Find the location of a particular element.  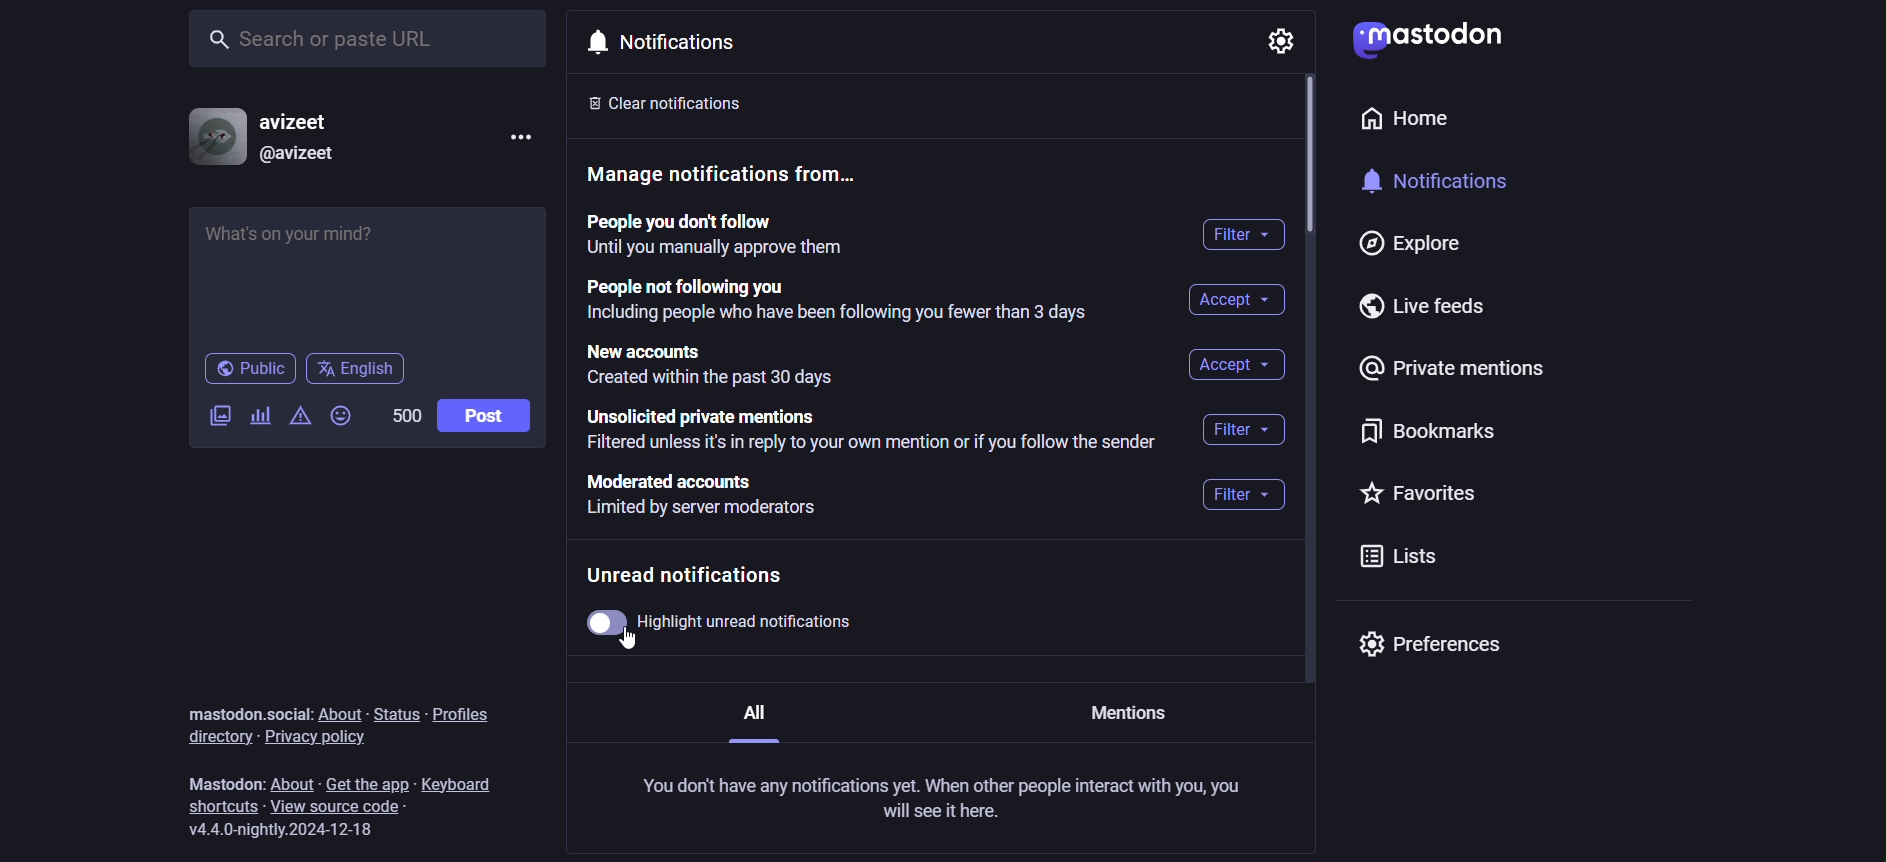

preferences is located at coordinates (1433, 643).